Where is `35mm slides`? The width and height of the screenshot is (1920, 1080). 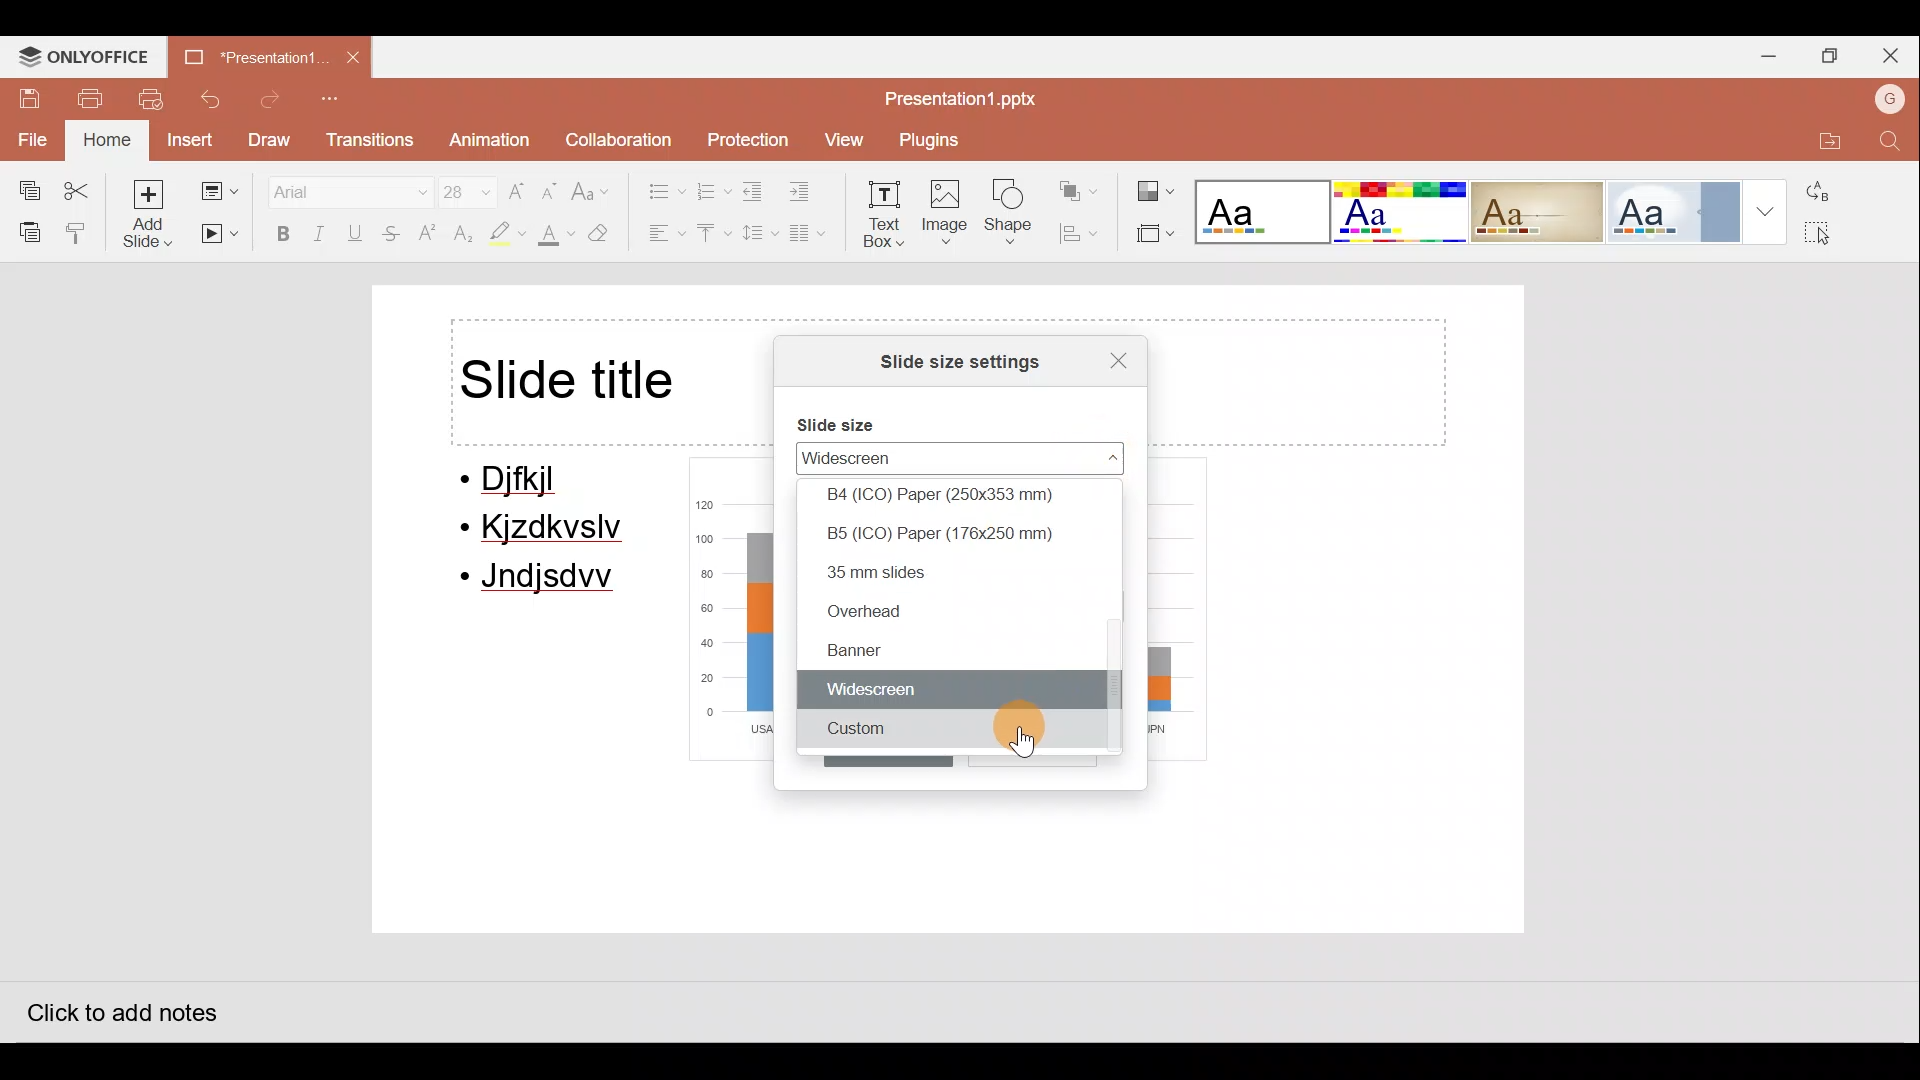 35mm slides is located at coordinates (960, 572).